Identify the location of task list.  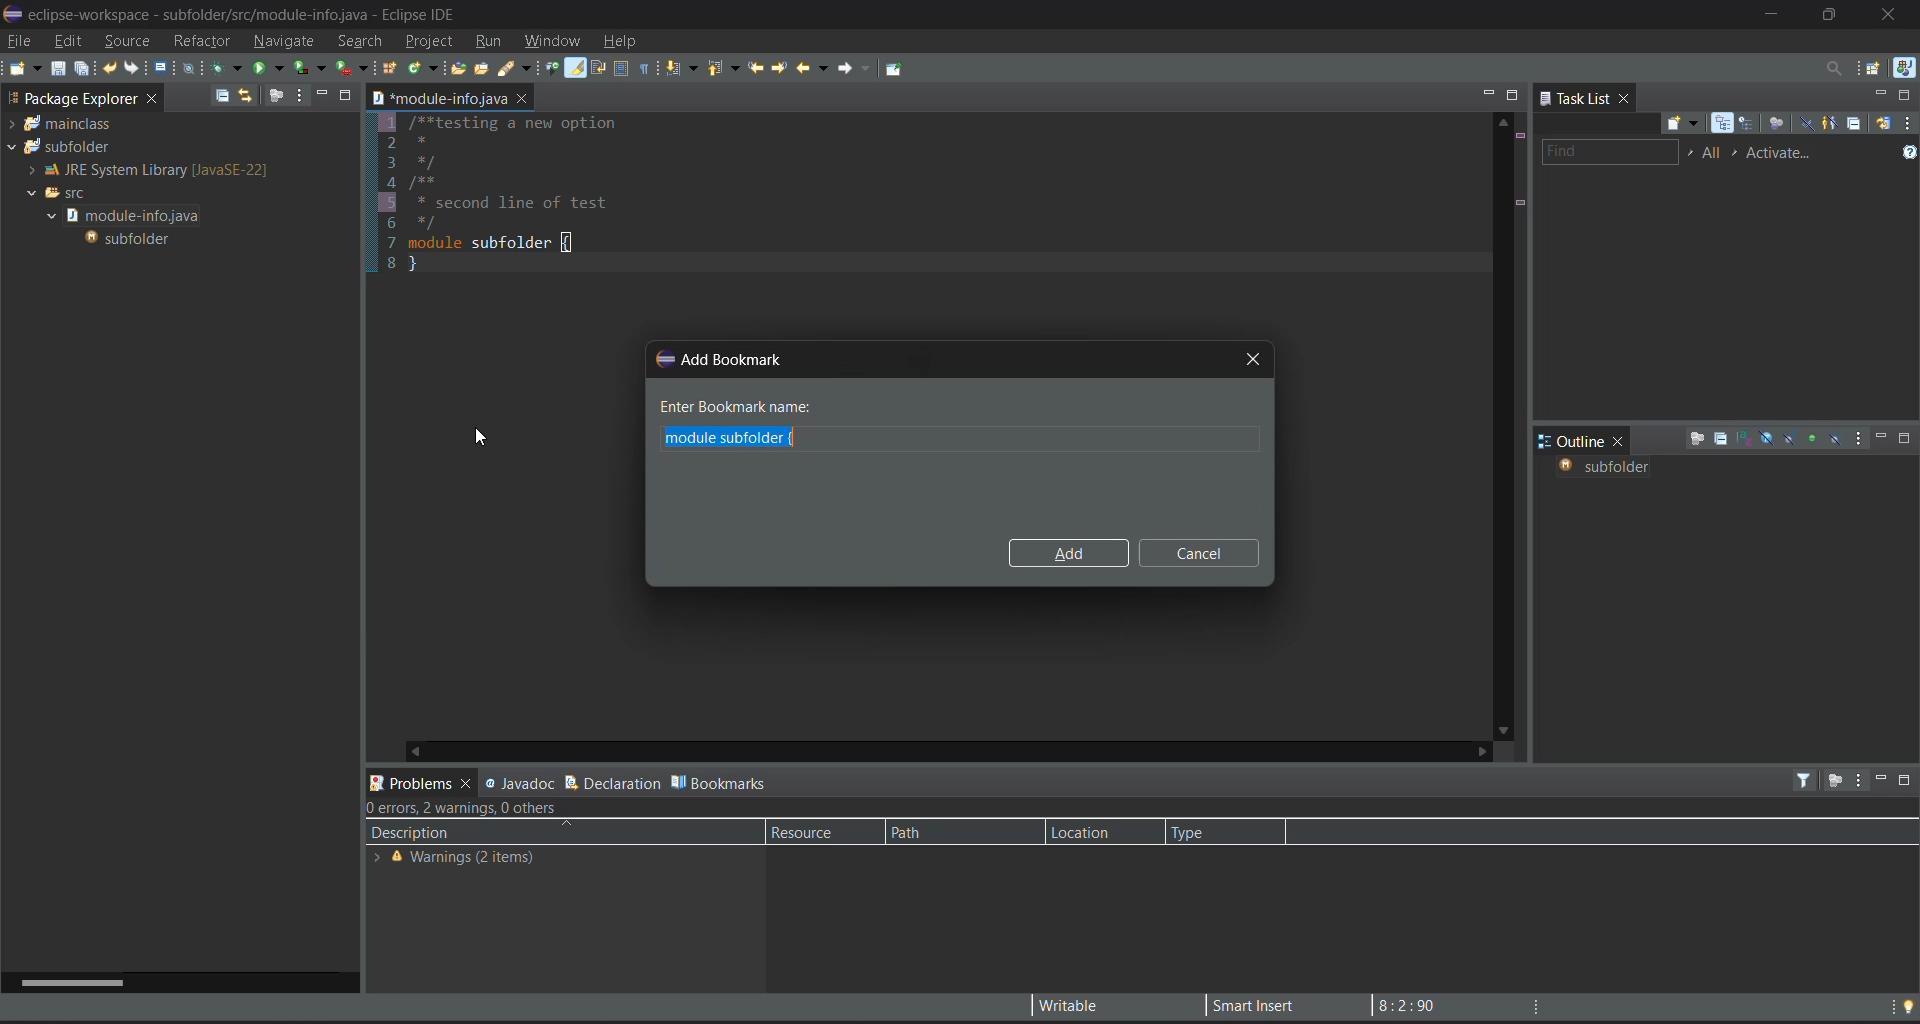
(1576, 99).